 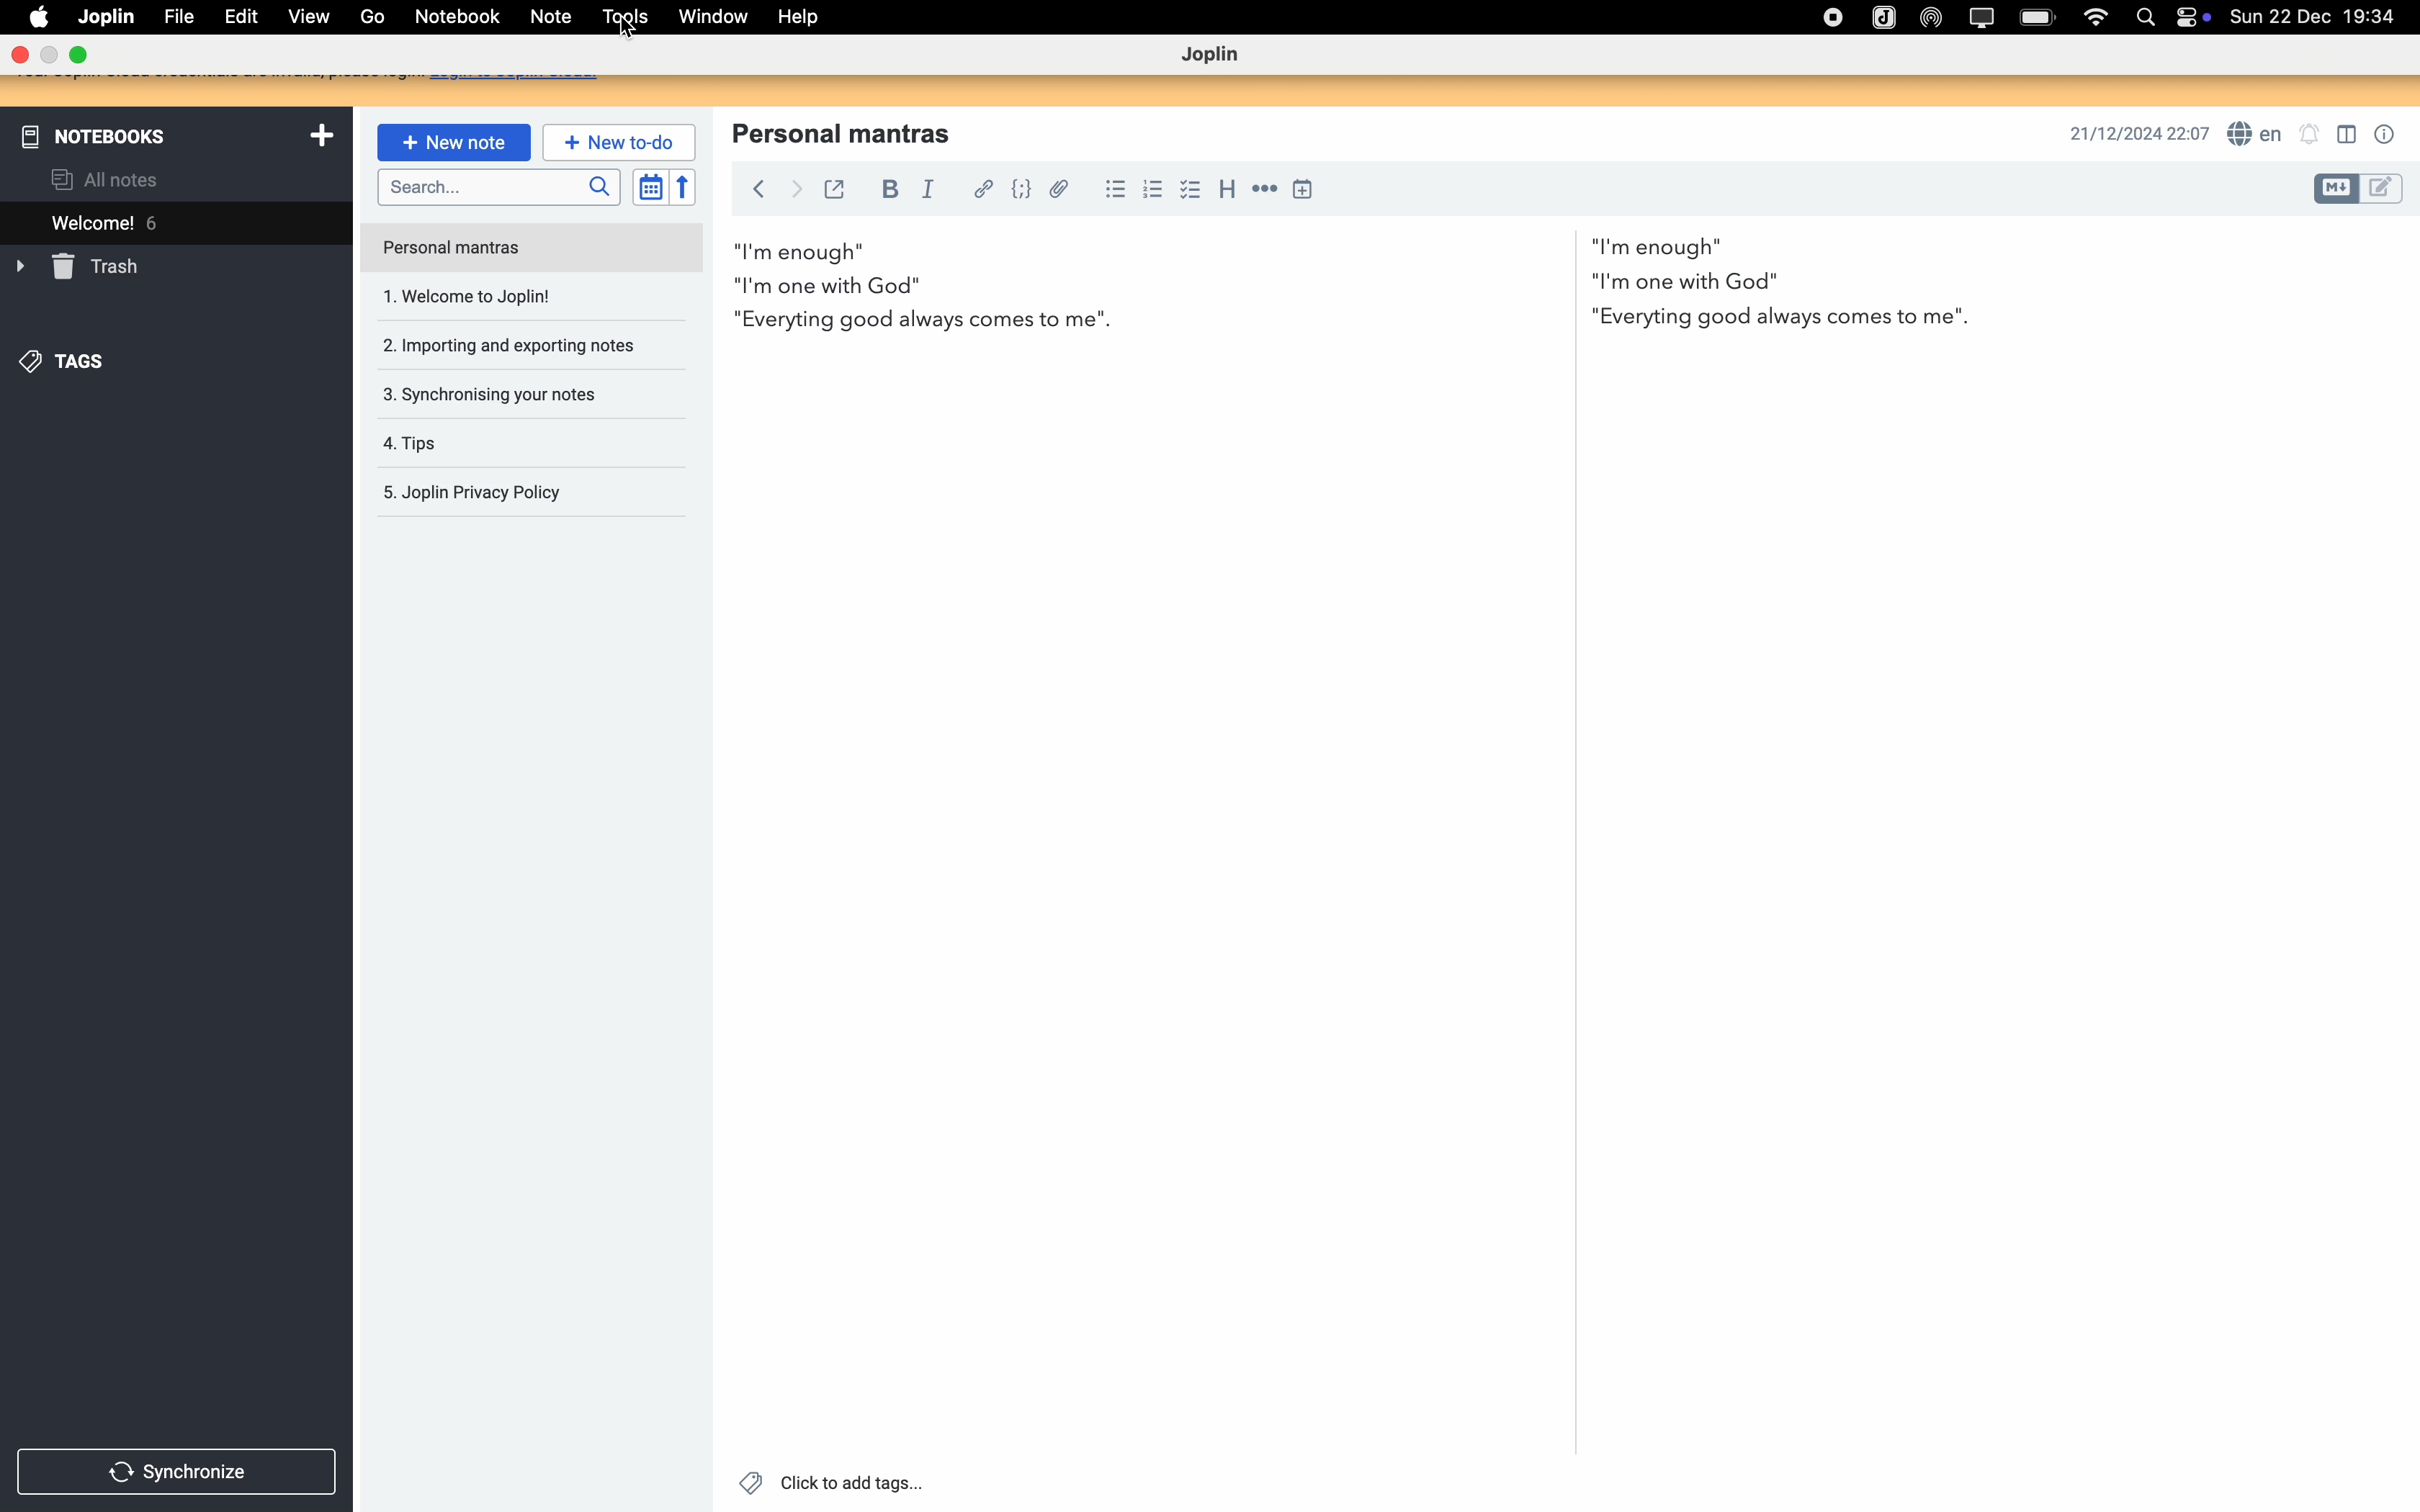 What do you see at coordinates (547, 18) in the screenshot?
I see `note` at bounding box center [547, 18].